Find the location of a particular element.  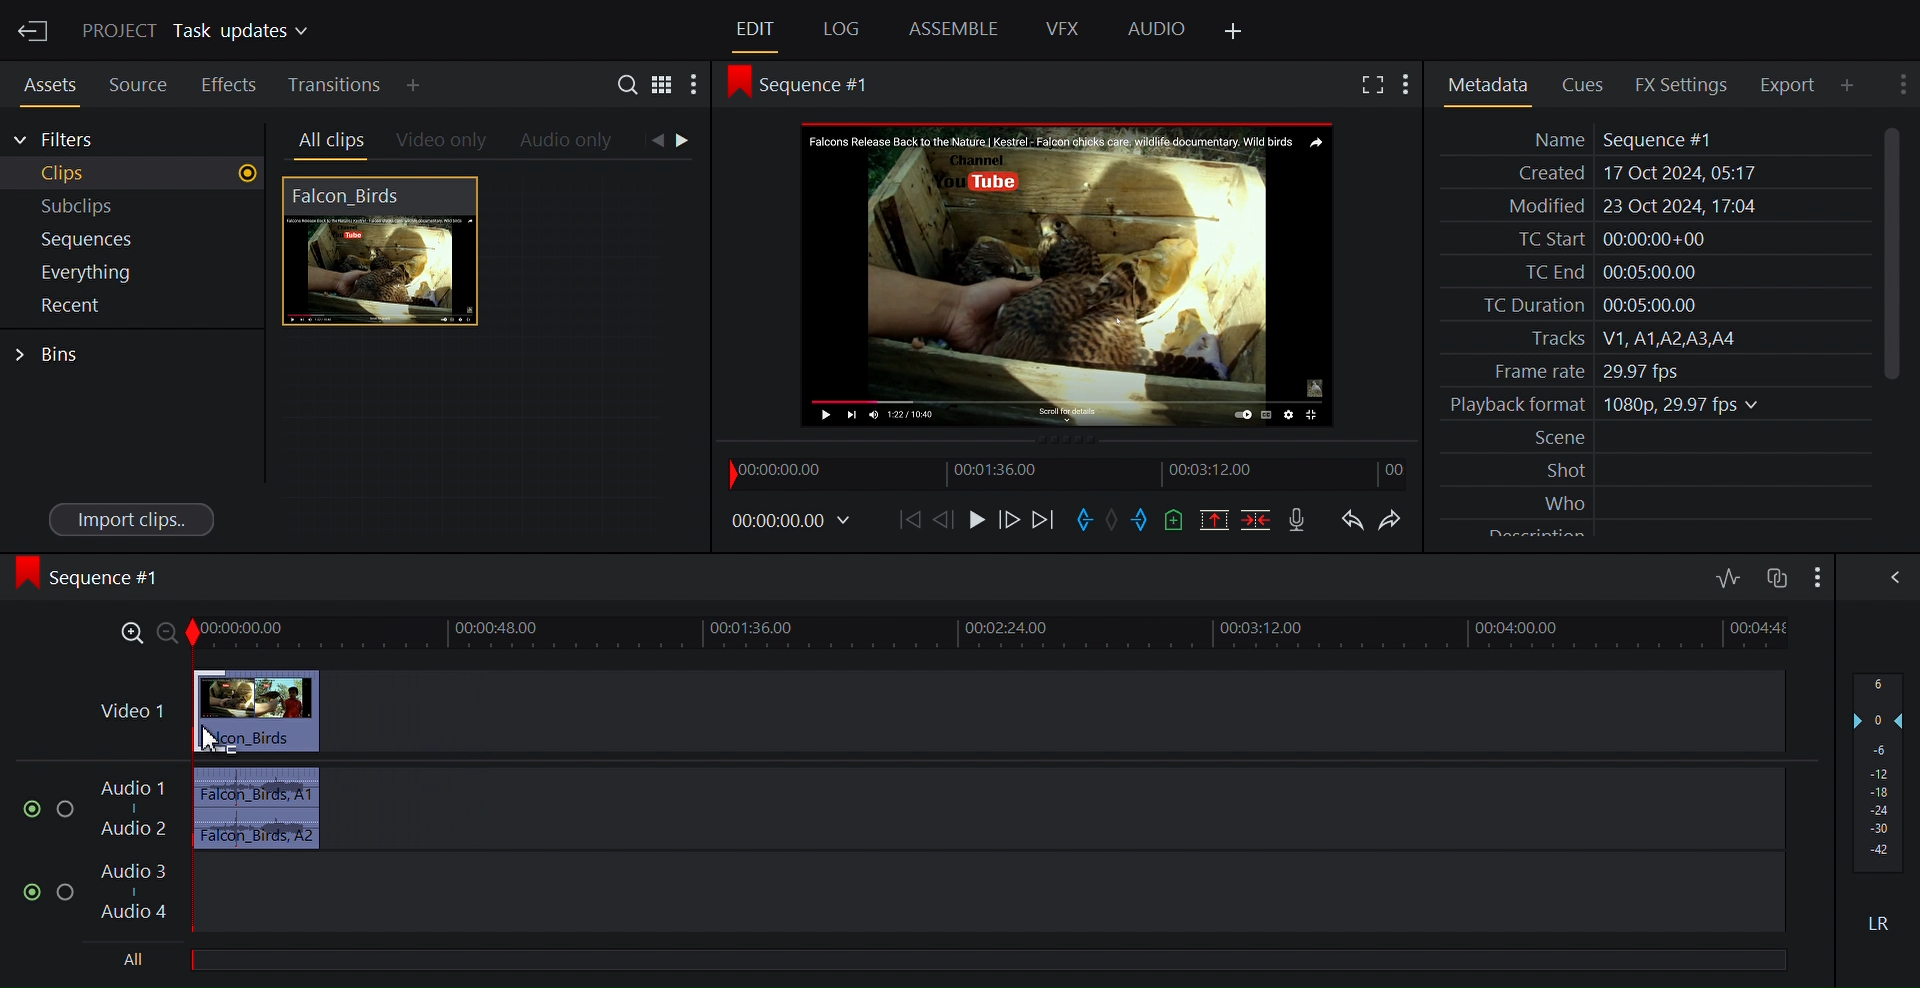

Undo  is located at coordinates (1352, 520).